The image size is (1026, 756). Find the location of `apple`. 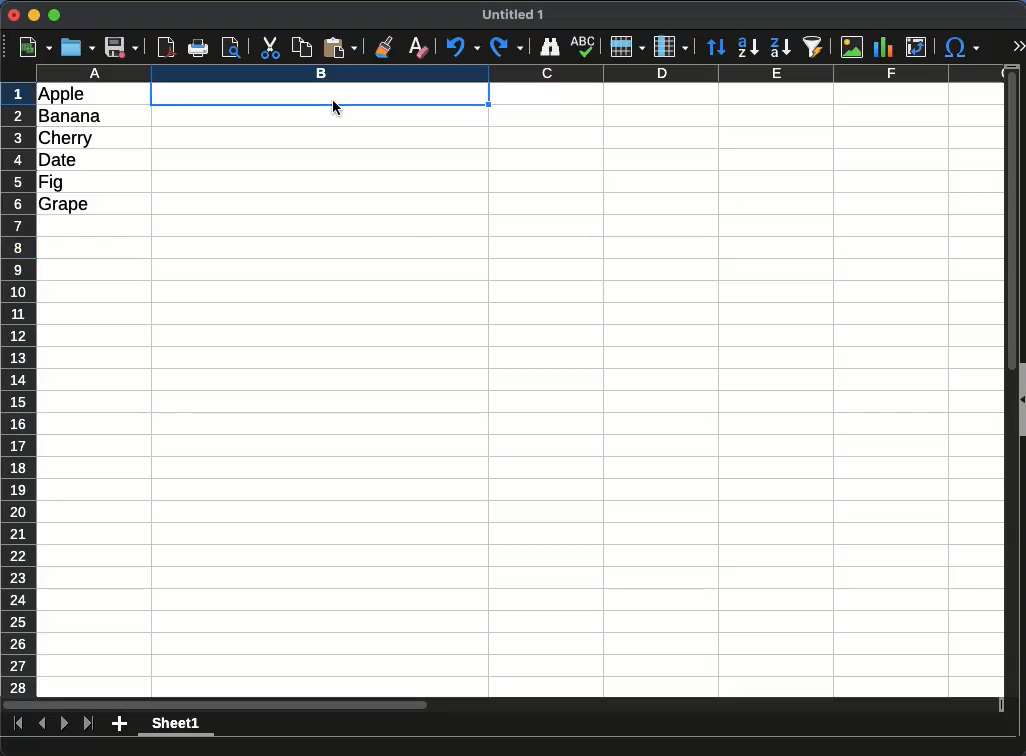

apple is located at coordinates (62, 95).